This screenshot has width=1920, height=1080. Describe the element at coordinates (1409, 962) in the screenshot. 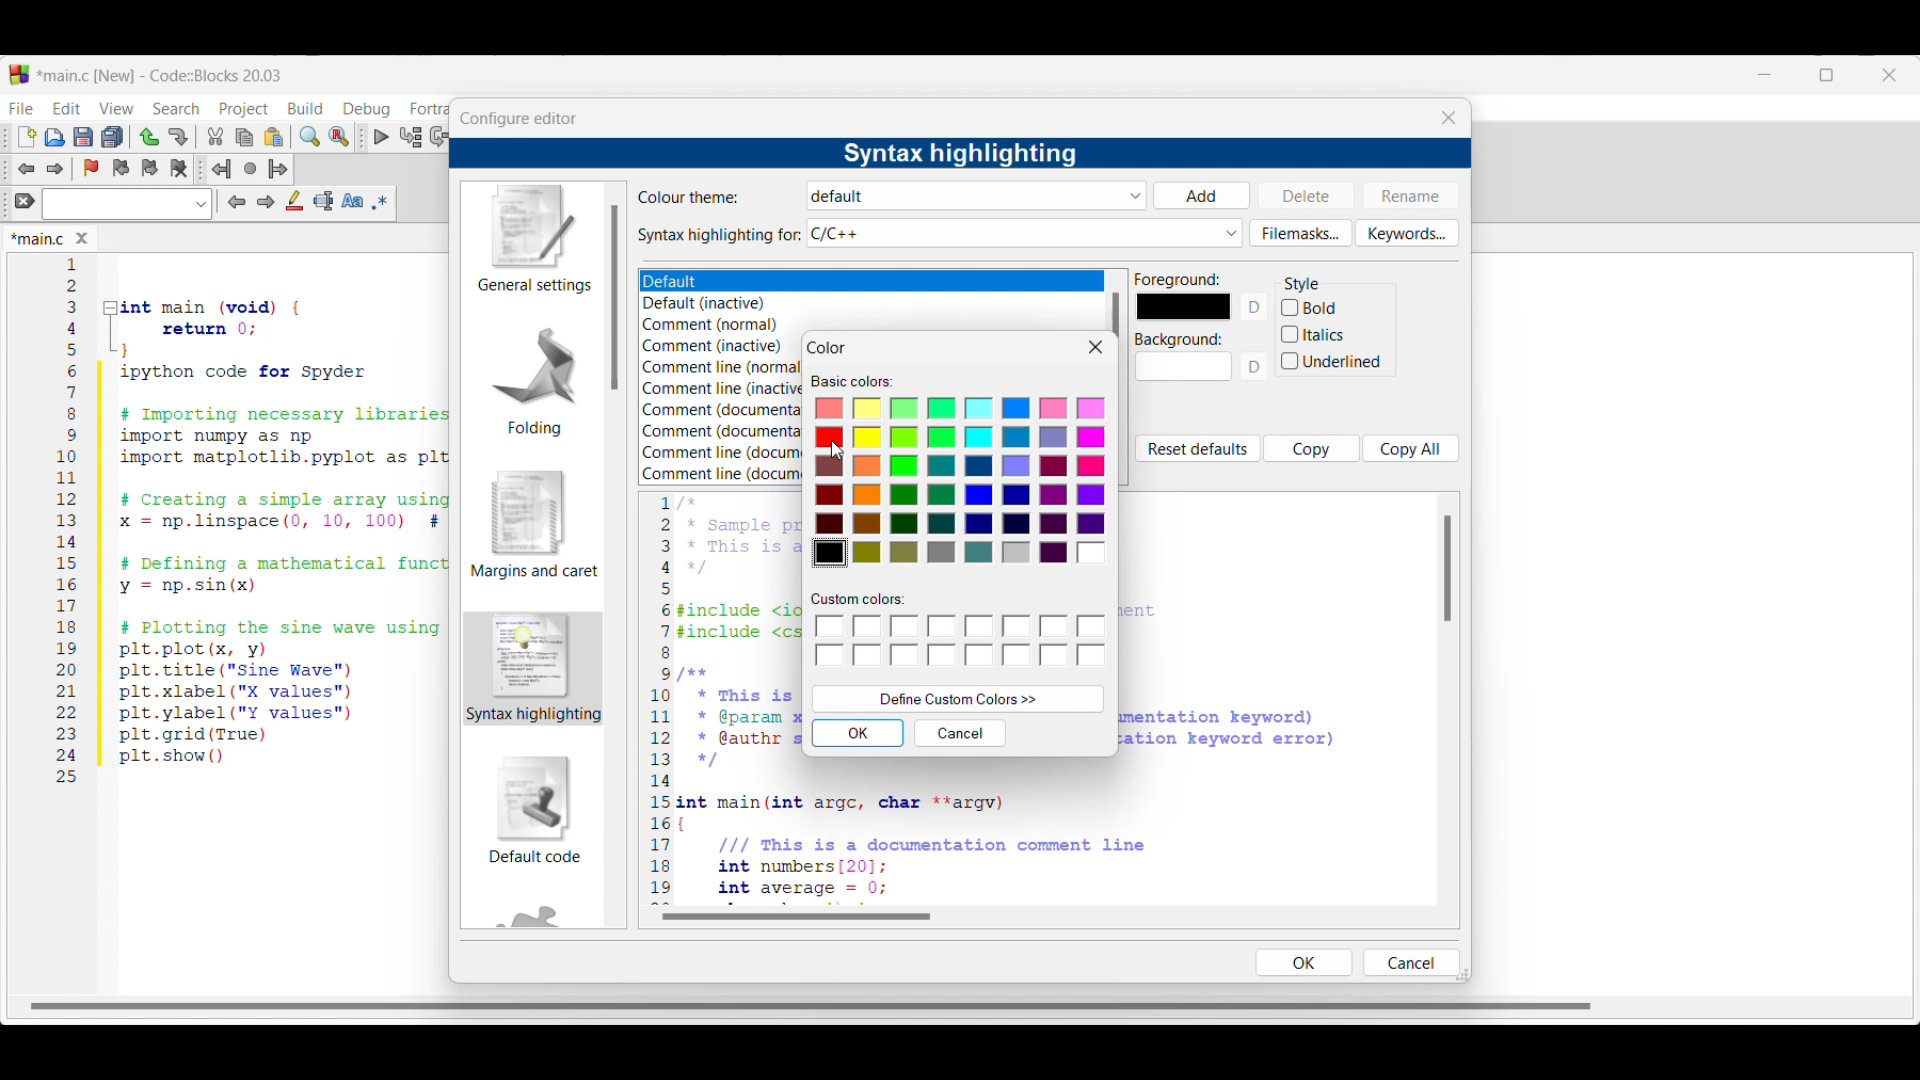

I see `Cancel` at that location.